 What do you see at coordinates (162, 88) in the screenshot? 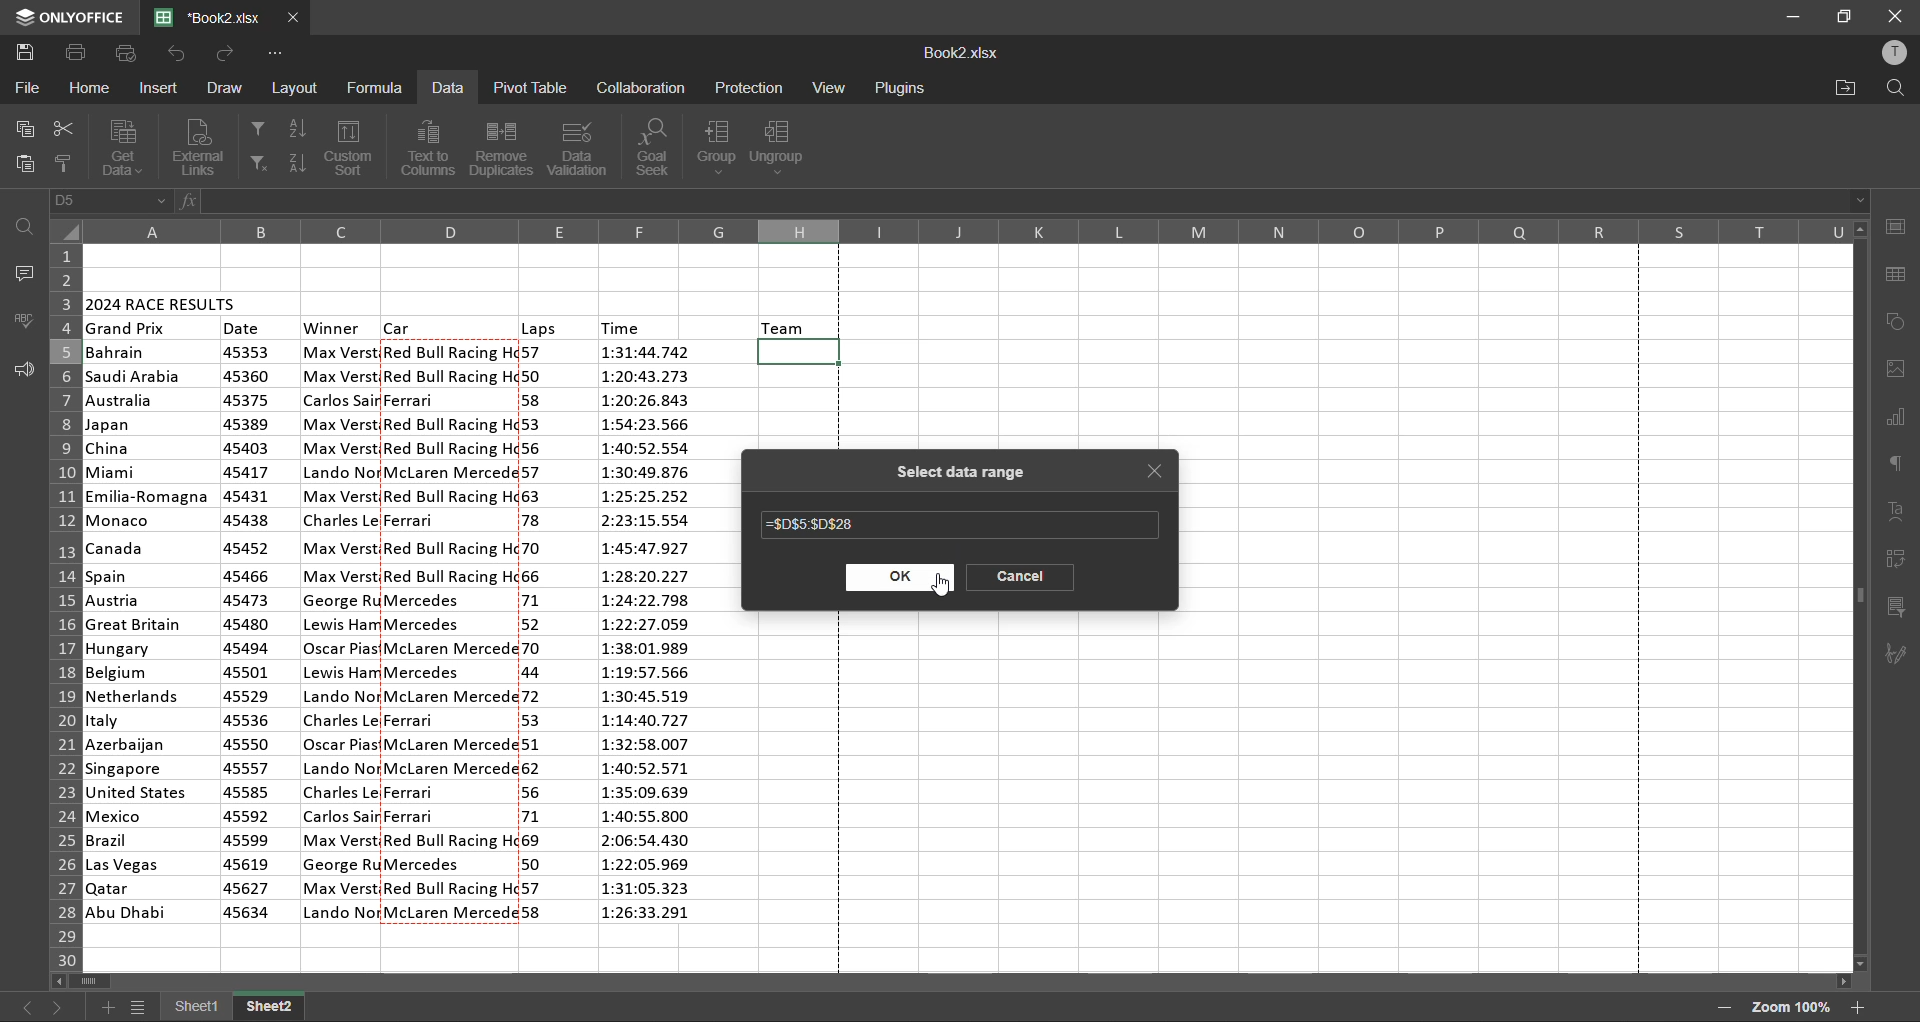
I see `insert` at bounding box center [162, 88].